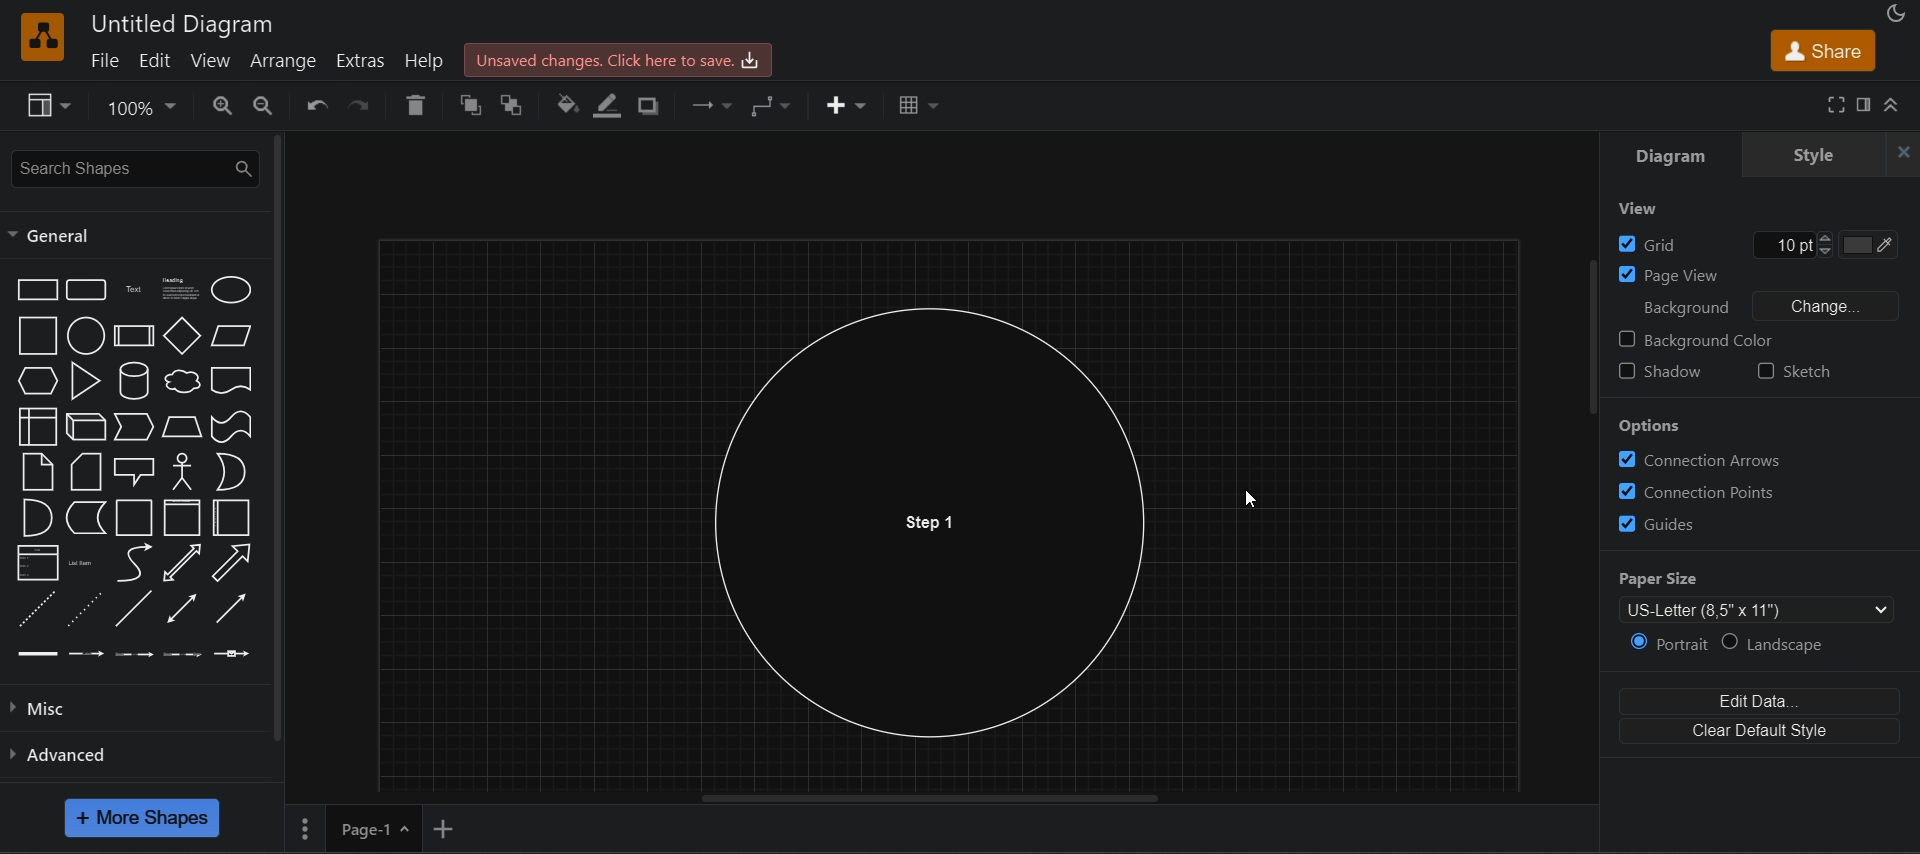 The height and width of the screenshot is (854, 1920). Describe the element at coordinates (1813, 652) in the screenshot. I see `landscape` at that location.